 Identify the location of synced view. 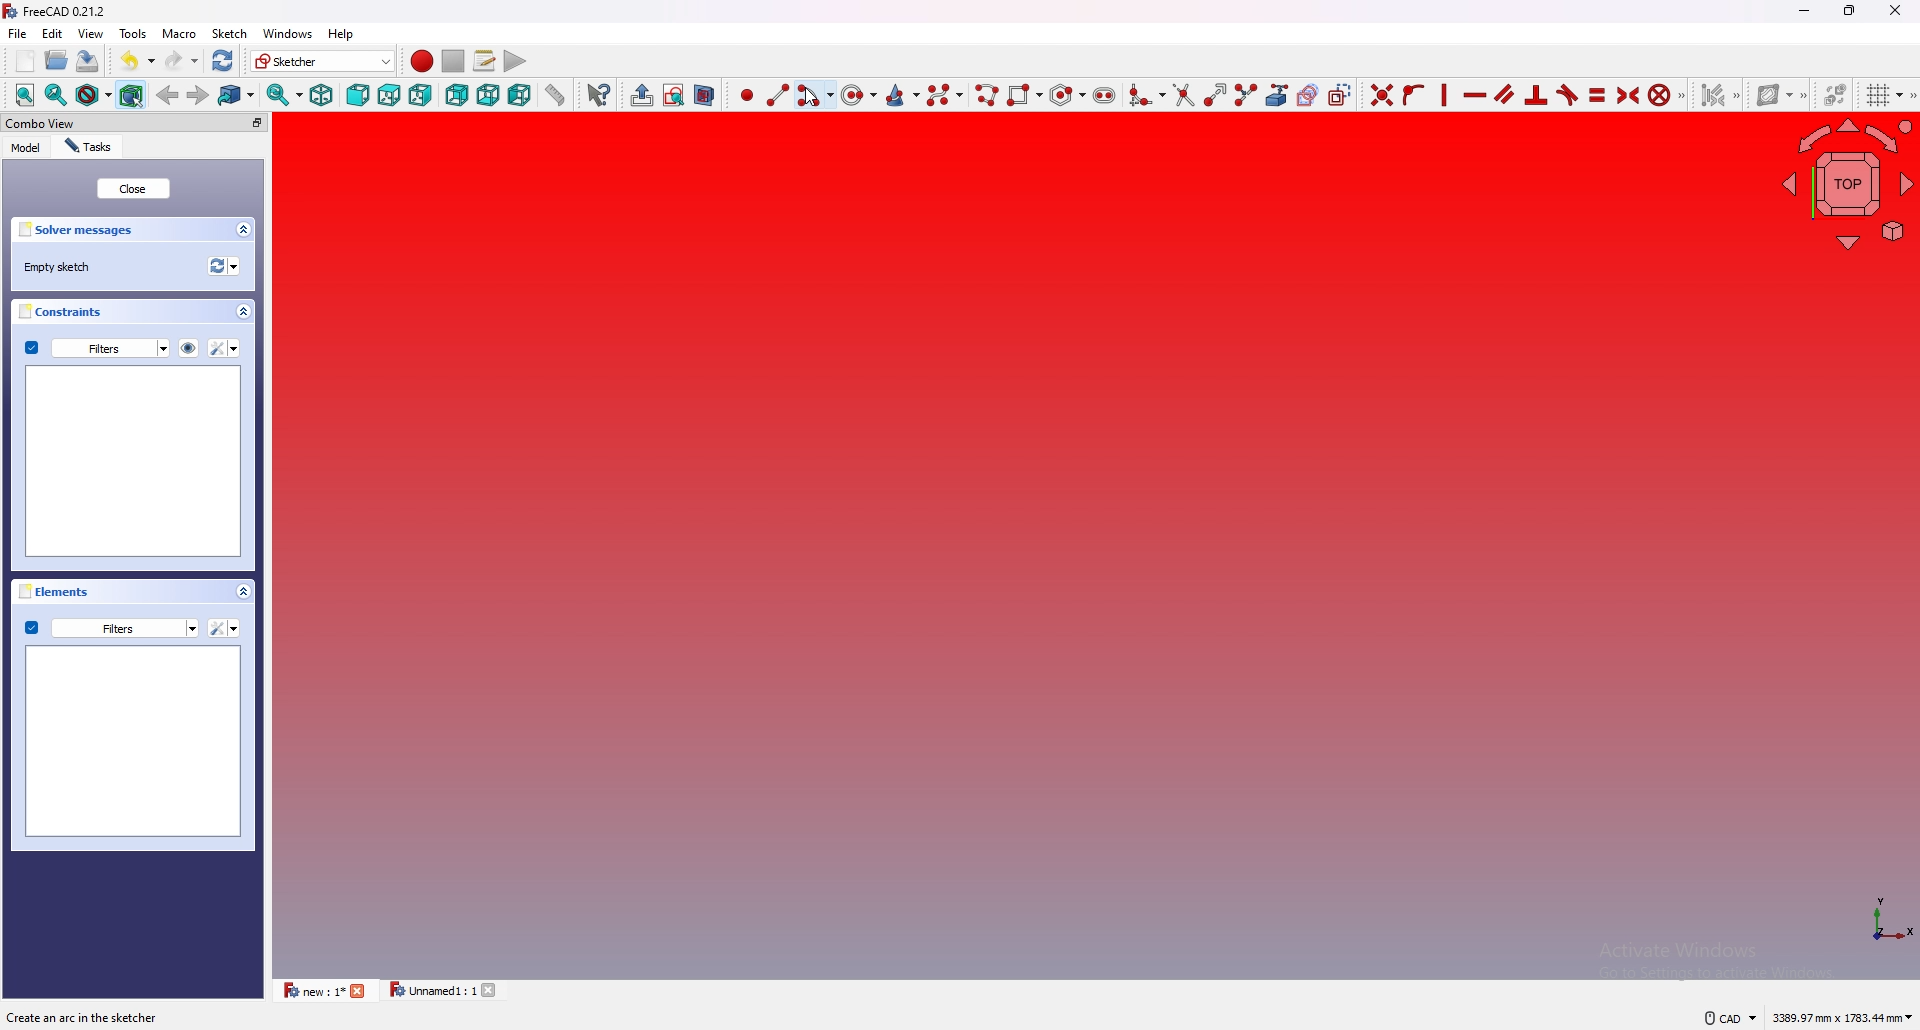
(285, 94).